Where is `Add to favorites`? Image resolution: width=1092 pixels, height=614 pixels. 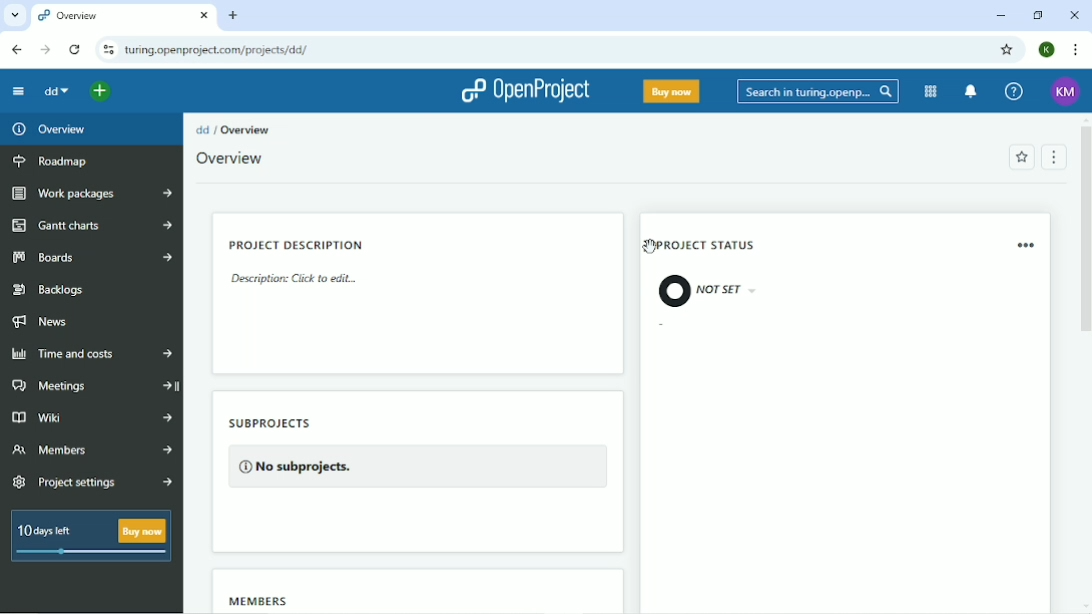 Add to favorites is located at coordinates (1022, 158).